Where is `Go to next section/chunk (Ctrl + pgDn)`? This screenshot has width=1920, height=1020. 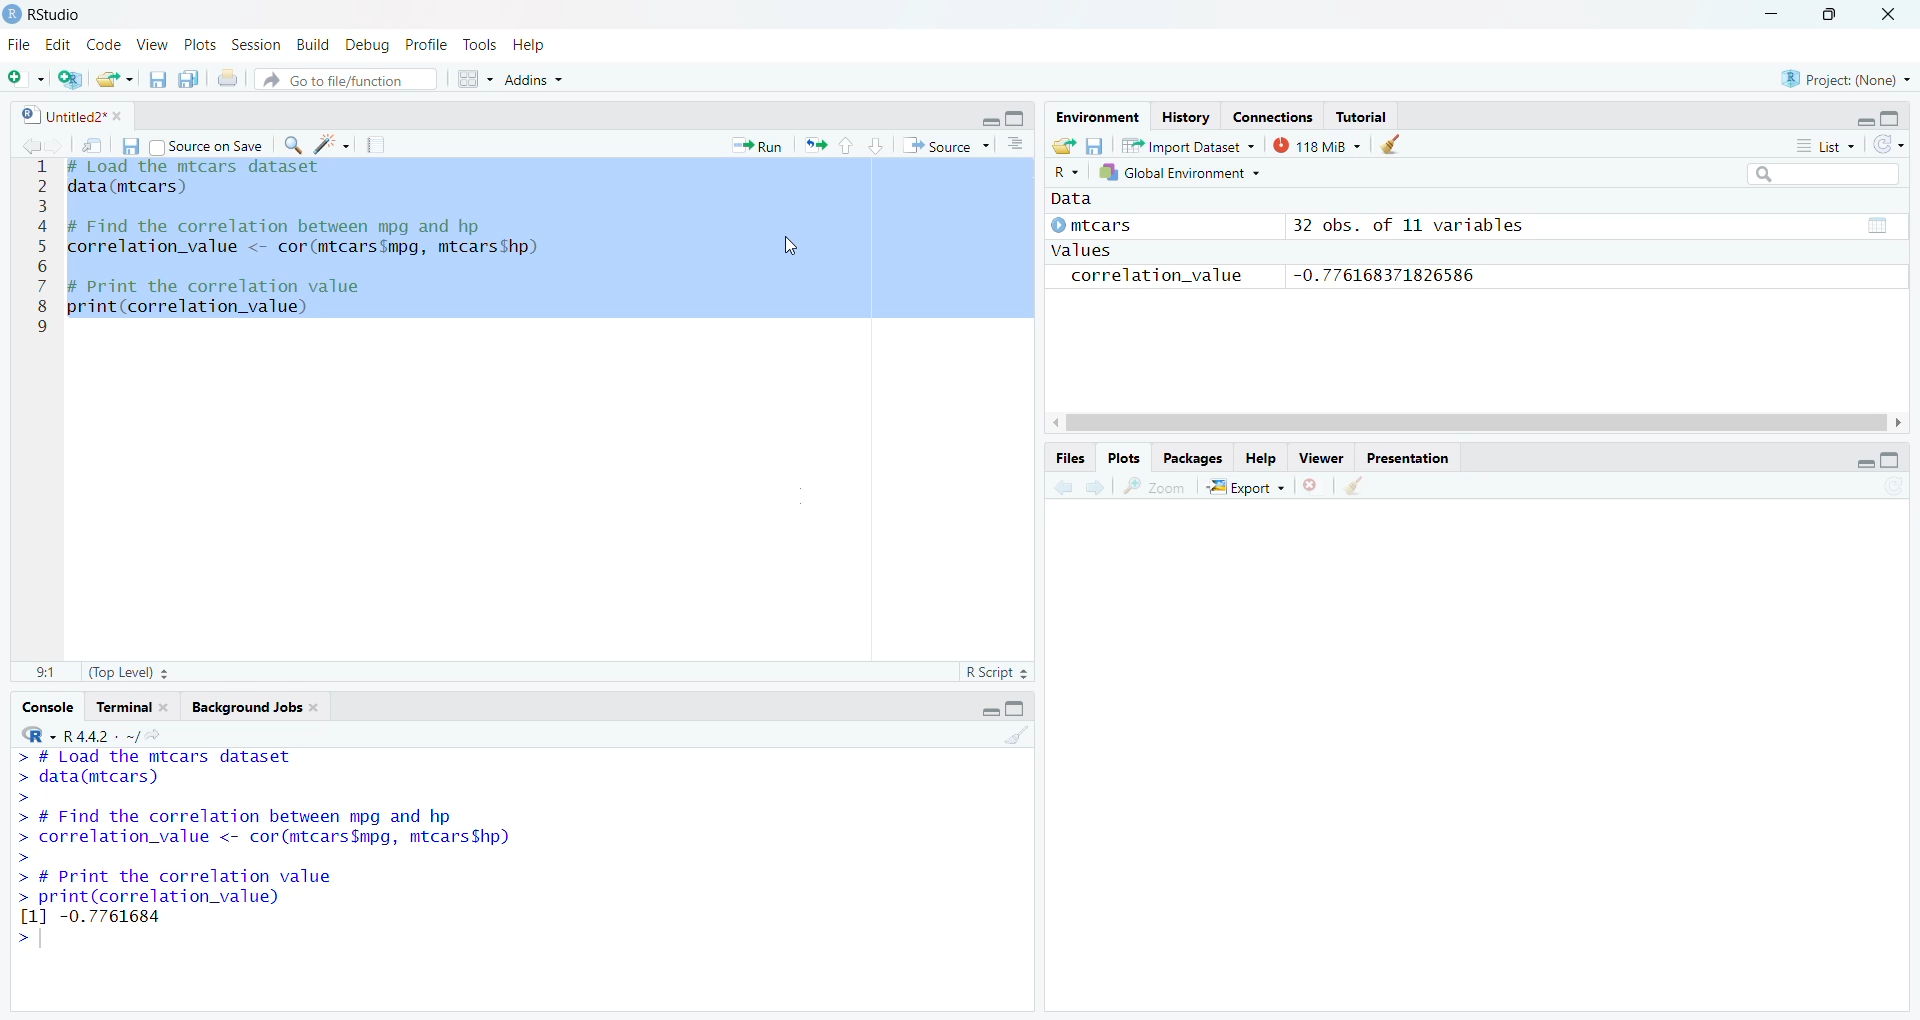
Go to next section/chunk (Ctrl + pgDn) is located at coordinates (878, 143).